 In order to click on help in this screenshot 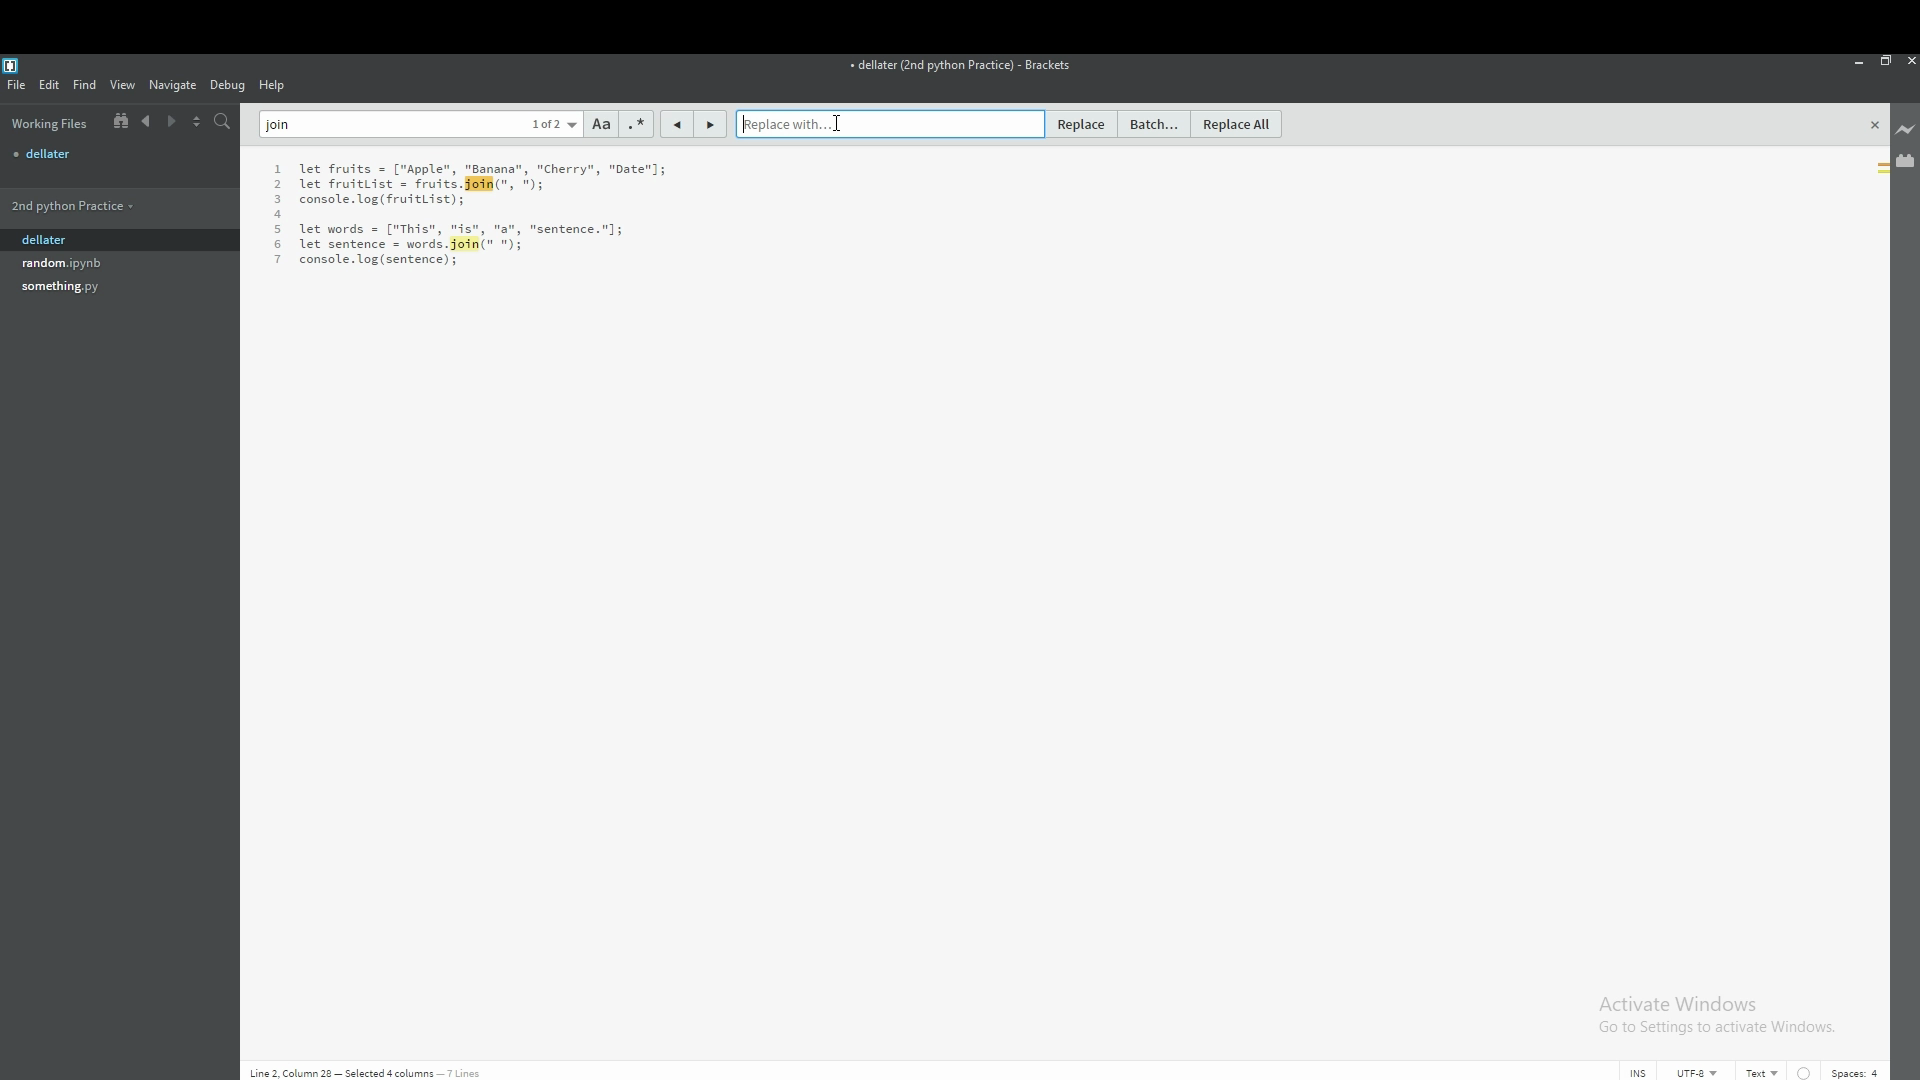, I will do `click(274, 86)`.